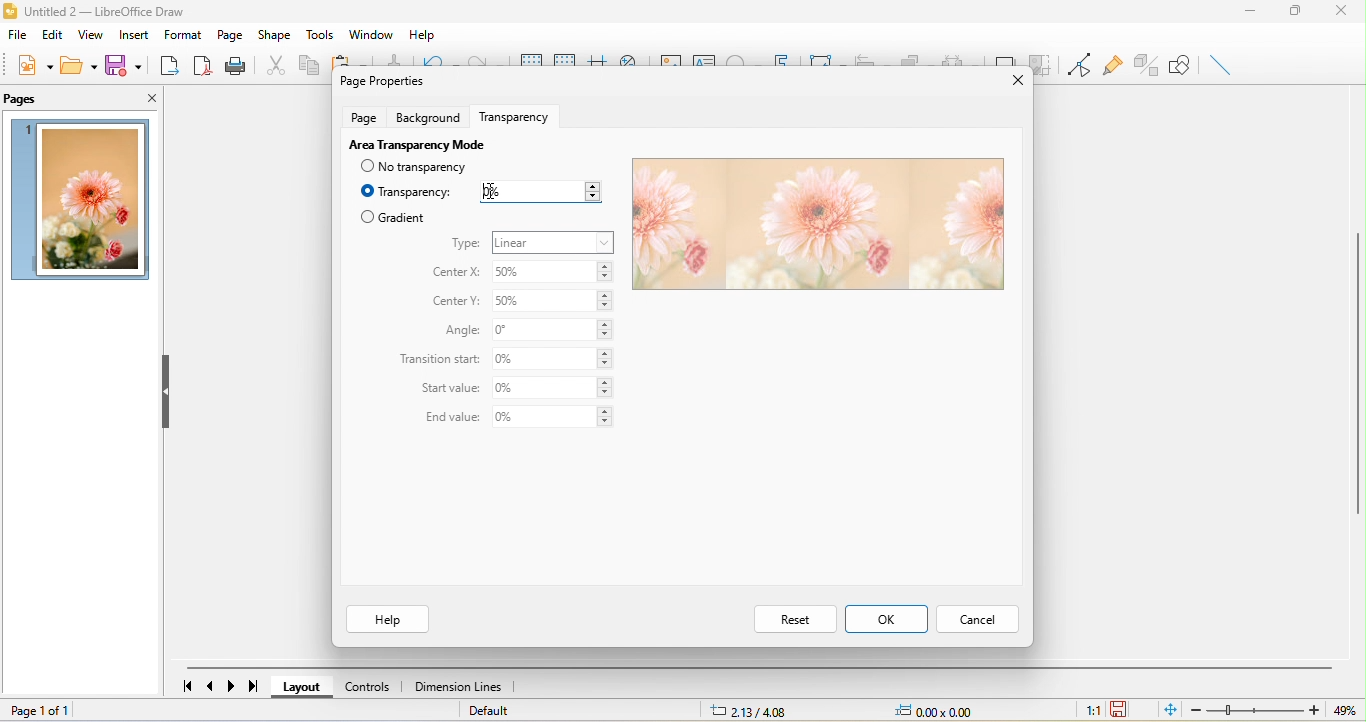  I want to click on 0%, so click(555, 359).